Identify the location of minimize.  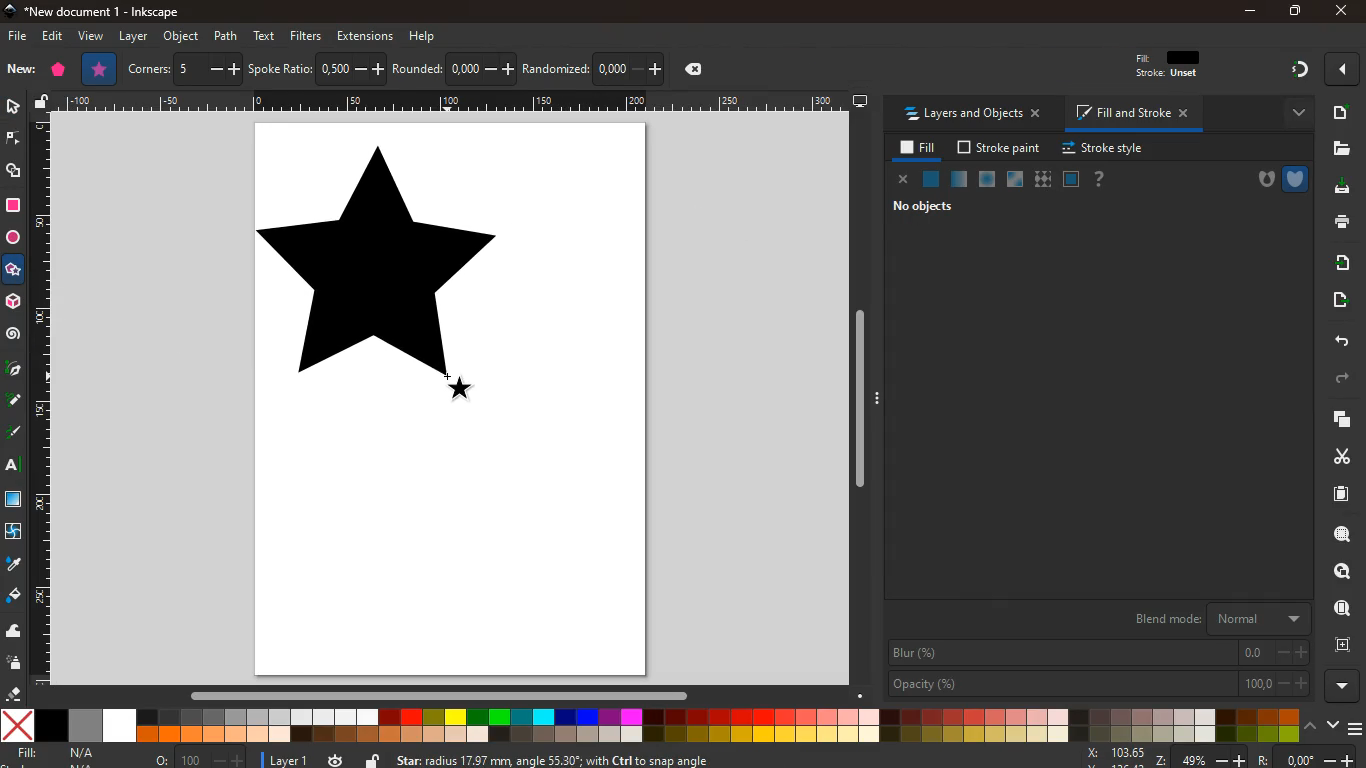
(1251, 12).